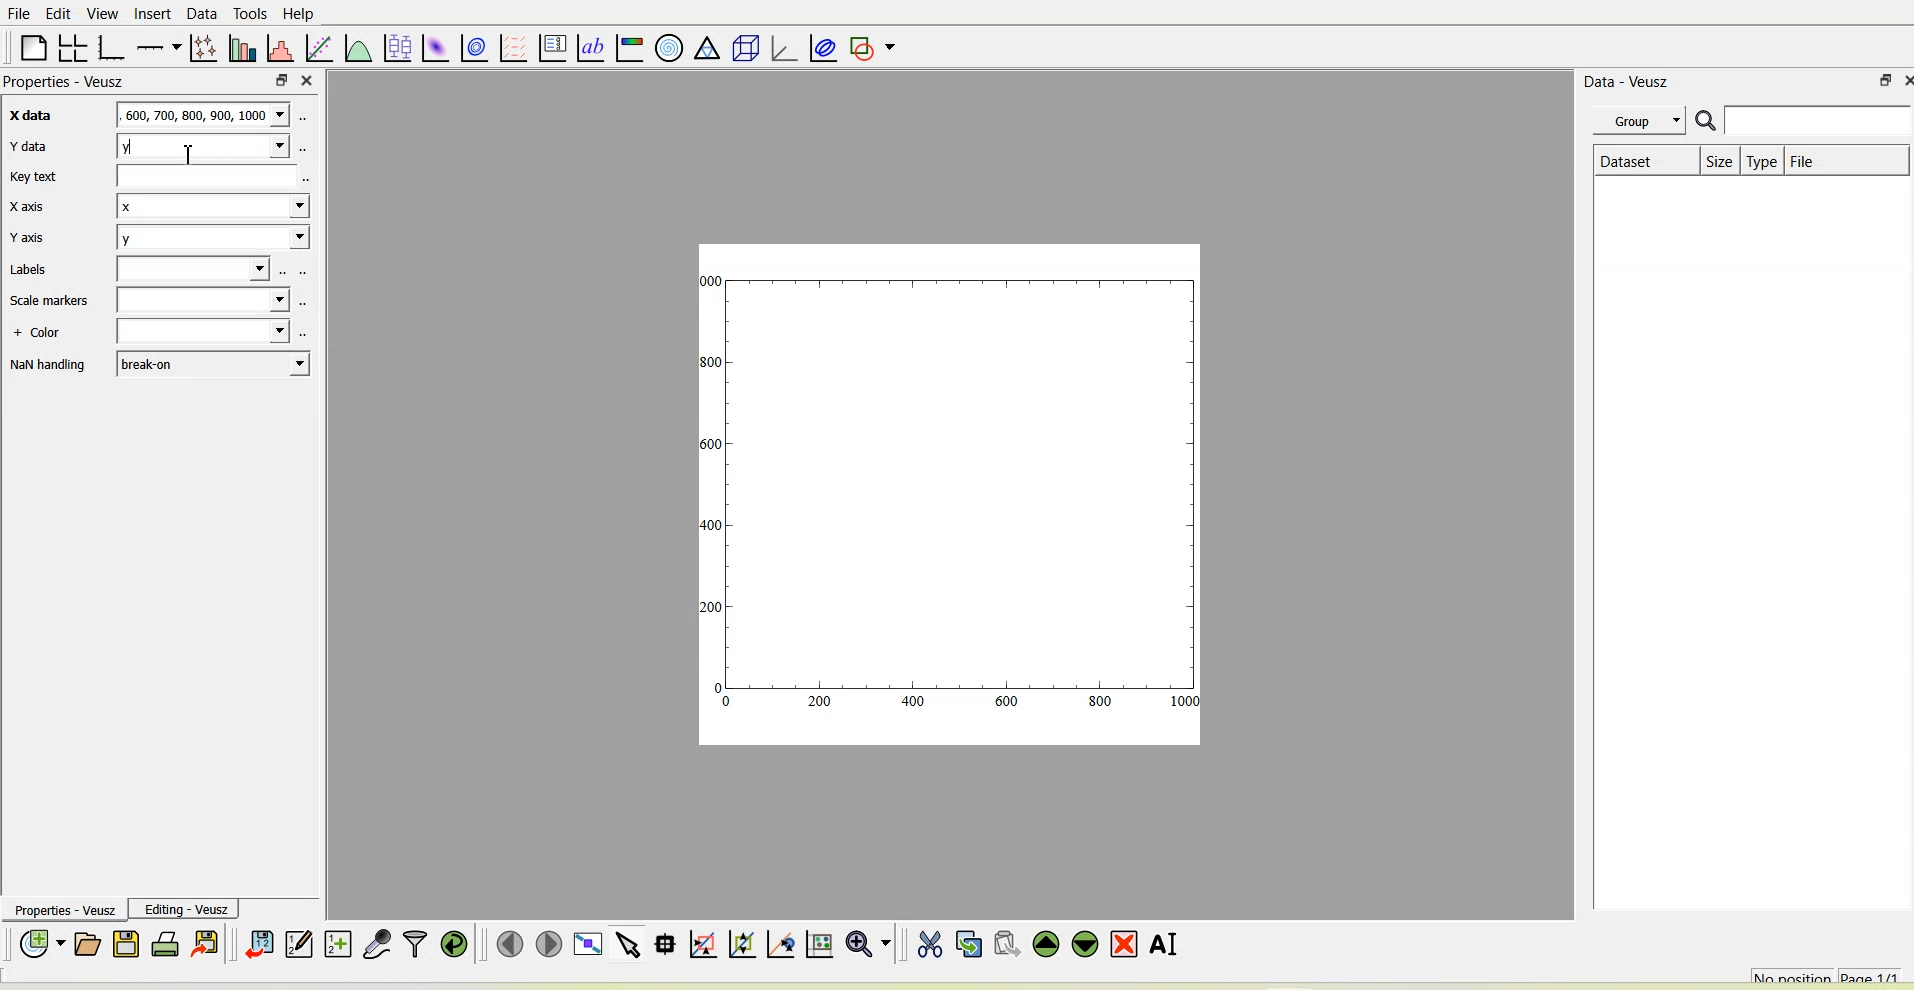 The height and width of the screenshot is (990, 1914). I want to click on Properties - Veusz, so click(67, 83).